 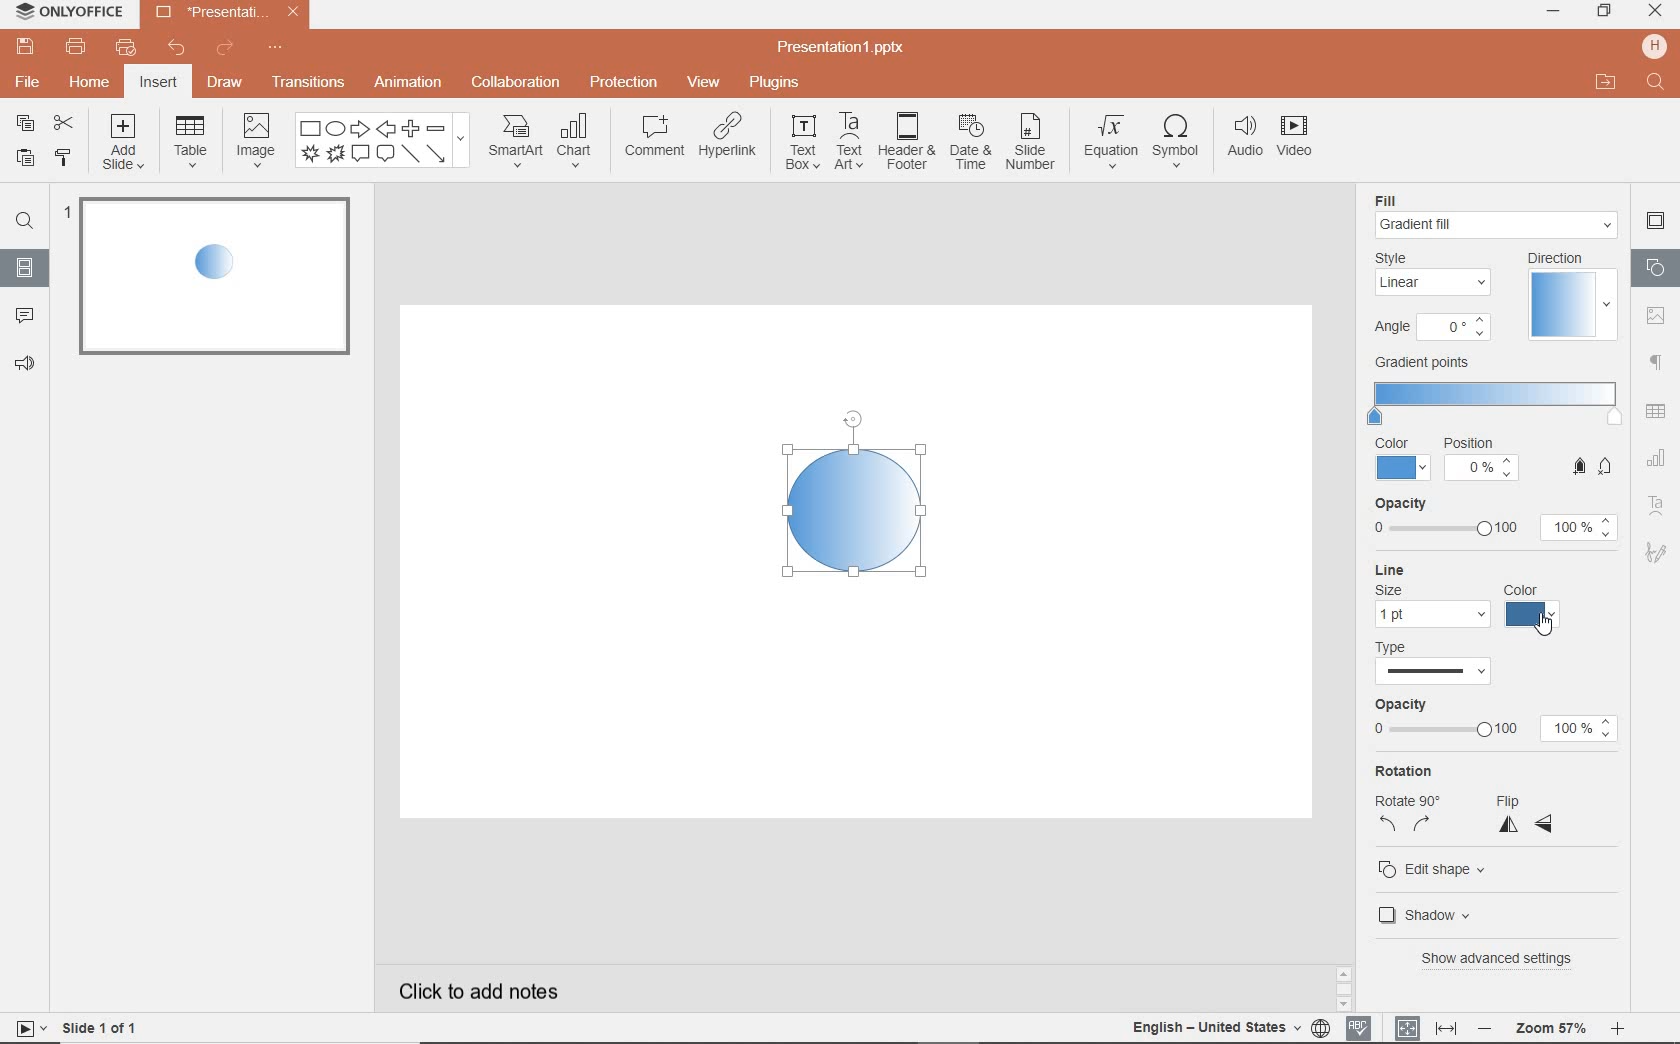 What do you see at coordinates (1397, 198) in the screenshot?
I see `fill` at bounding box center [1397, 198].